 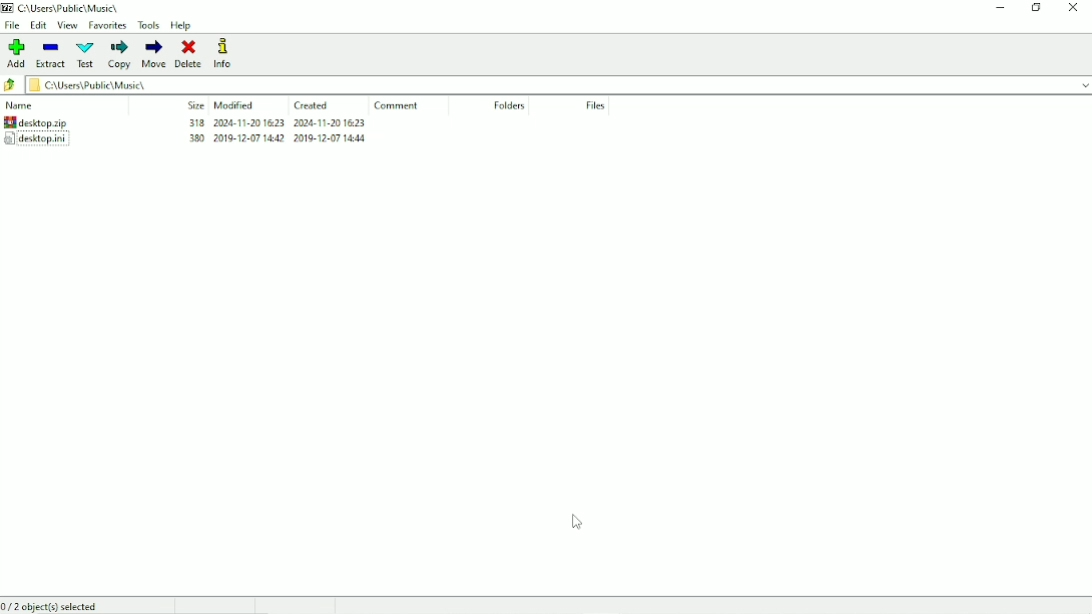 What do you see at coordinates (10, 86) in the screenshot?
I see `Back` at bounding box center [10, 86].